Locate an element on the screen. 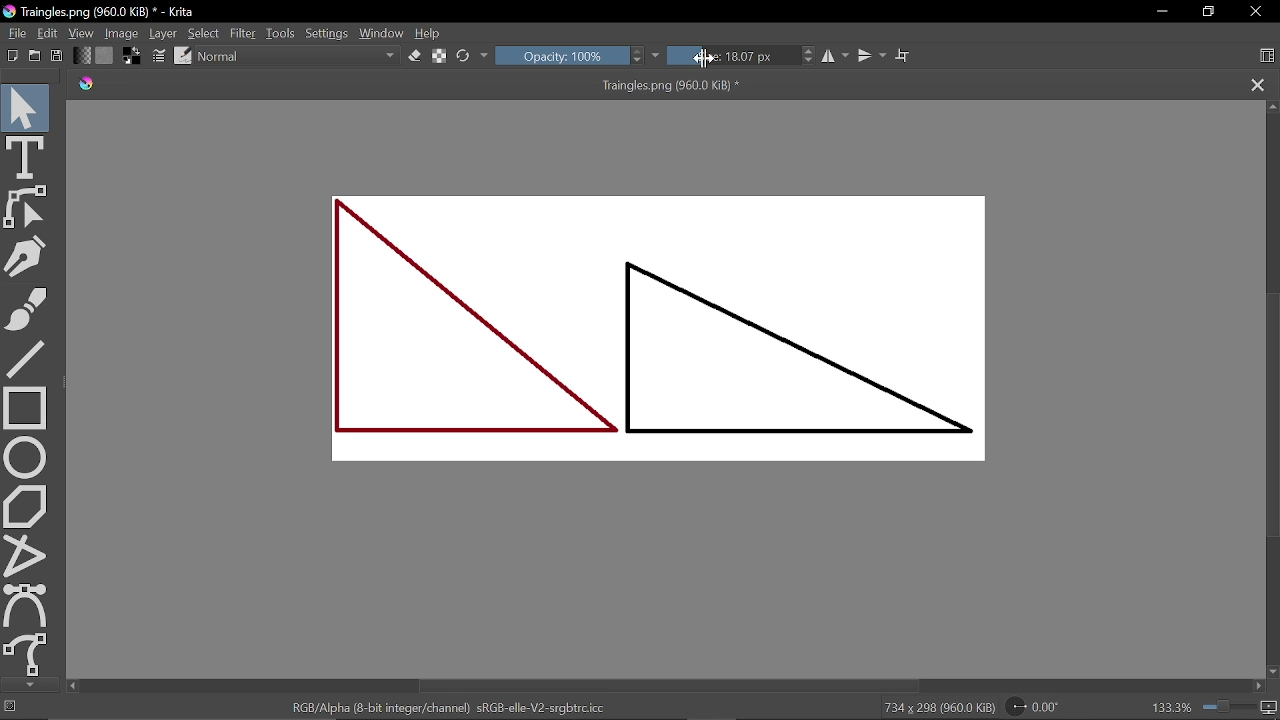 The height and width of the screenshot is (720, 1280). Ellipse tool is located at coordinates (26, 457).